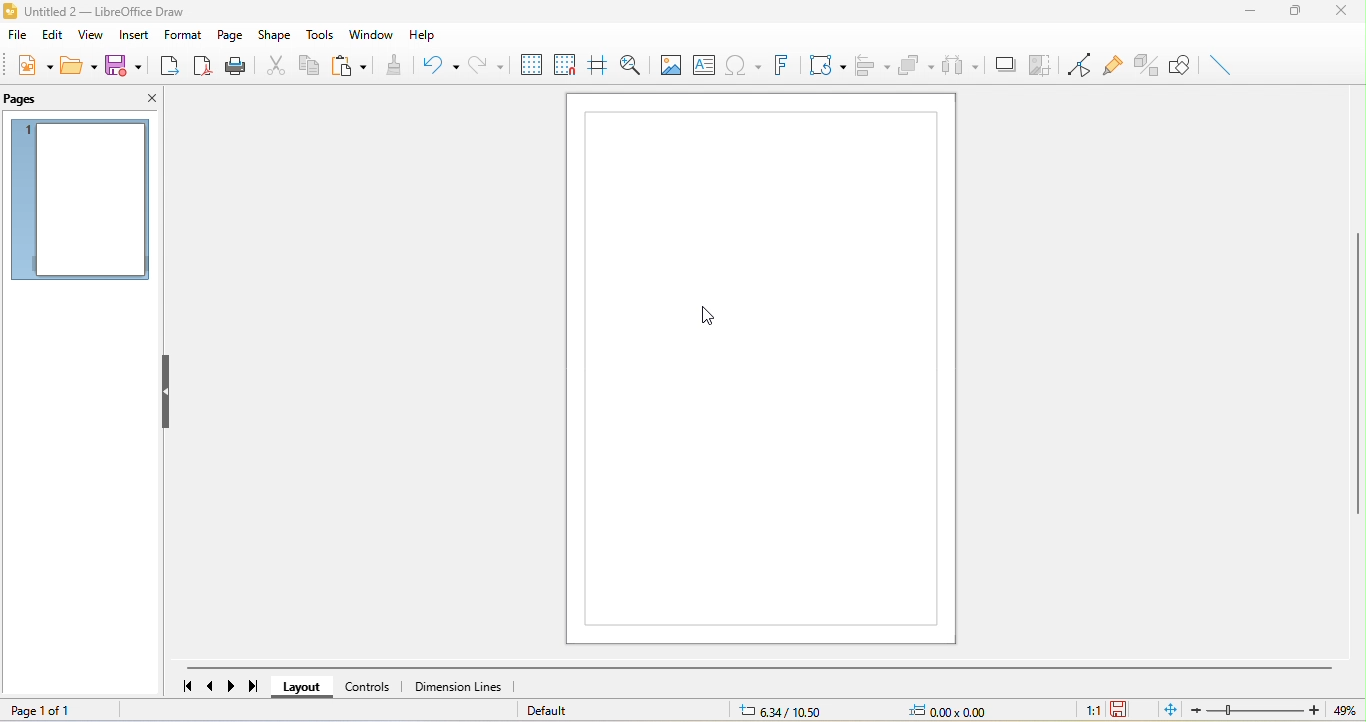 Image resolution: width=1366 pixels, height=722 pixels. What do you see at coordinates (274, 35) in the screenshot?
I see `shape` at bounding box center [274, 35].